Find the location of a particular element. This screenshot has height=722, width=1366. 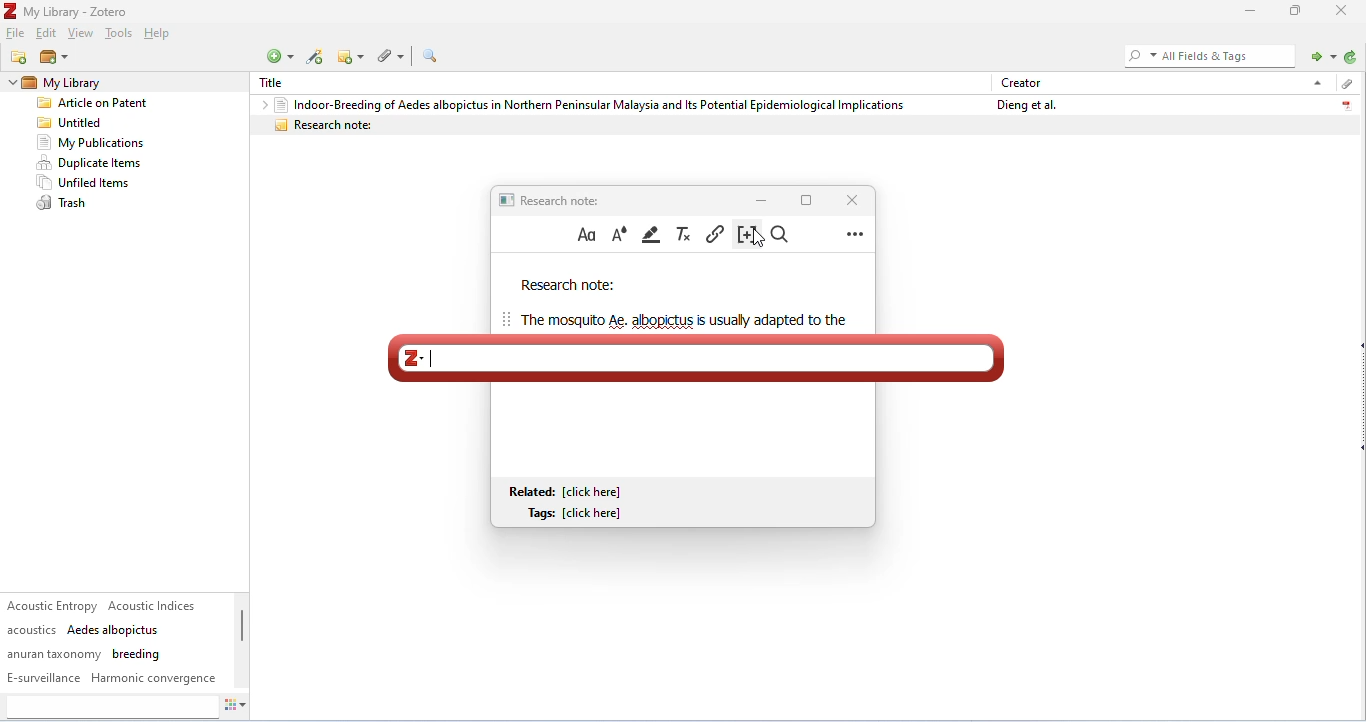

research note is located at coordinates (568, 286).